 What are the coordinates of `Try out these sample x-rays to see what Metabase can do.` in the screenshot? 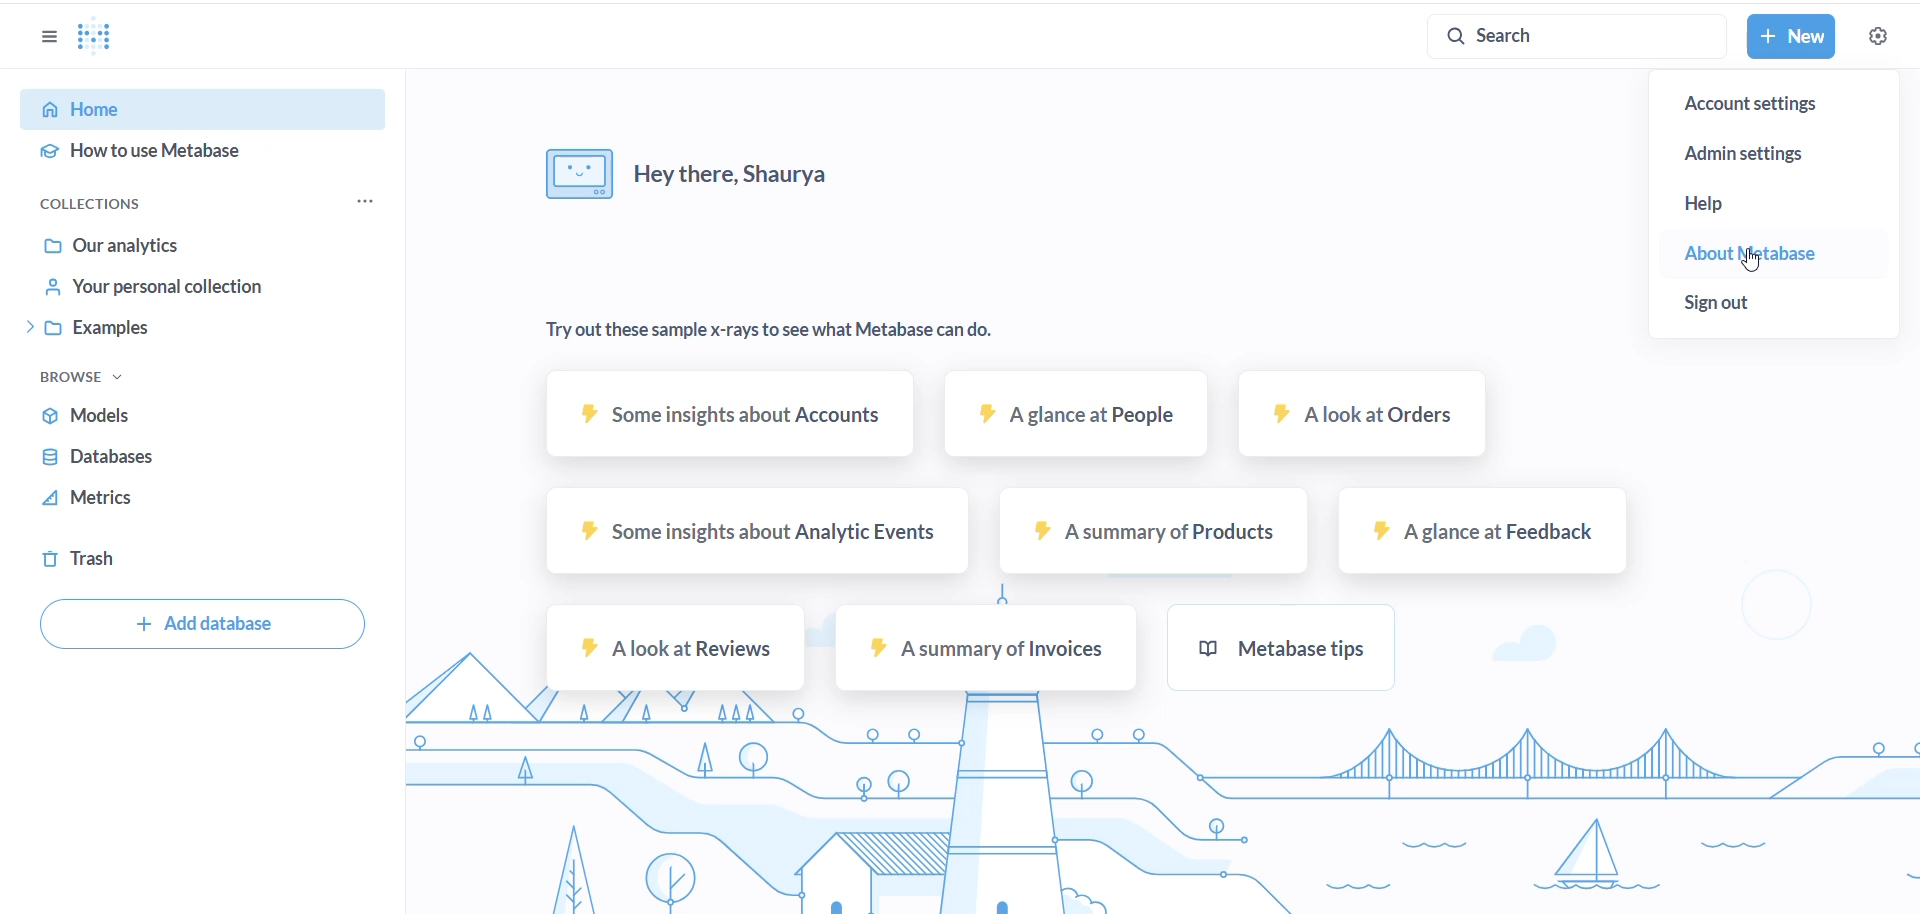 It's located at (774, 329).